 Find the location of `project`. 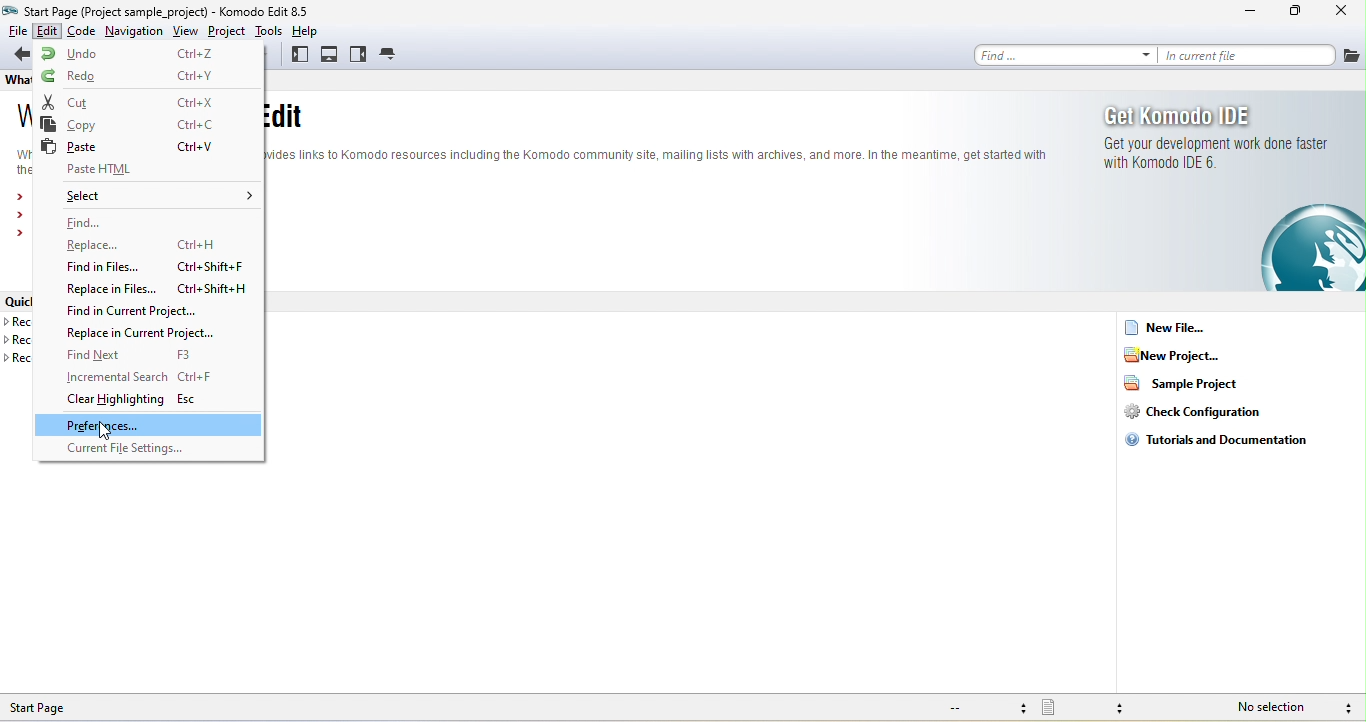

project is located at coordinates (225, 30).